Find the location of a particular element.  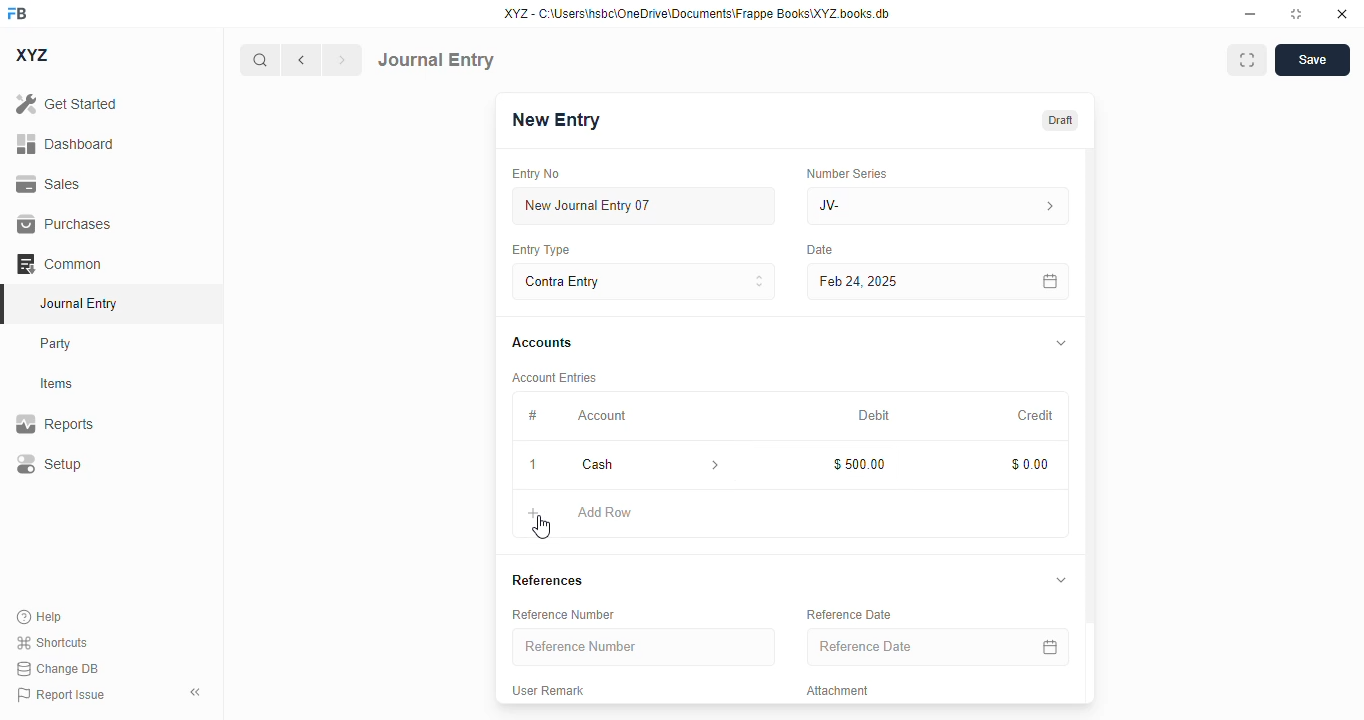

close is located at coordinates (1342, 14).